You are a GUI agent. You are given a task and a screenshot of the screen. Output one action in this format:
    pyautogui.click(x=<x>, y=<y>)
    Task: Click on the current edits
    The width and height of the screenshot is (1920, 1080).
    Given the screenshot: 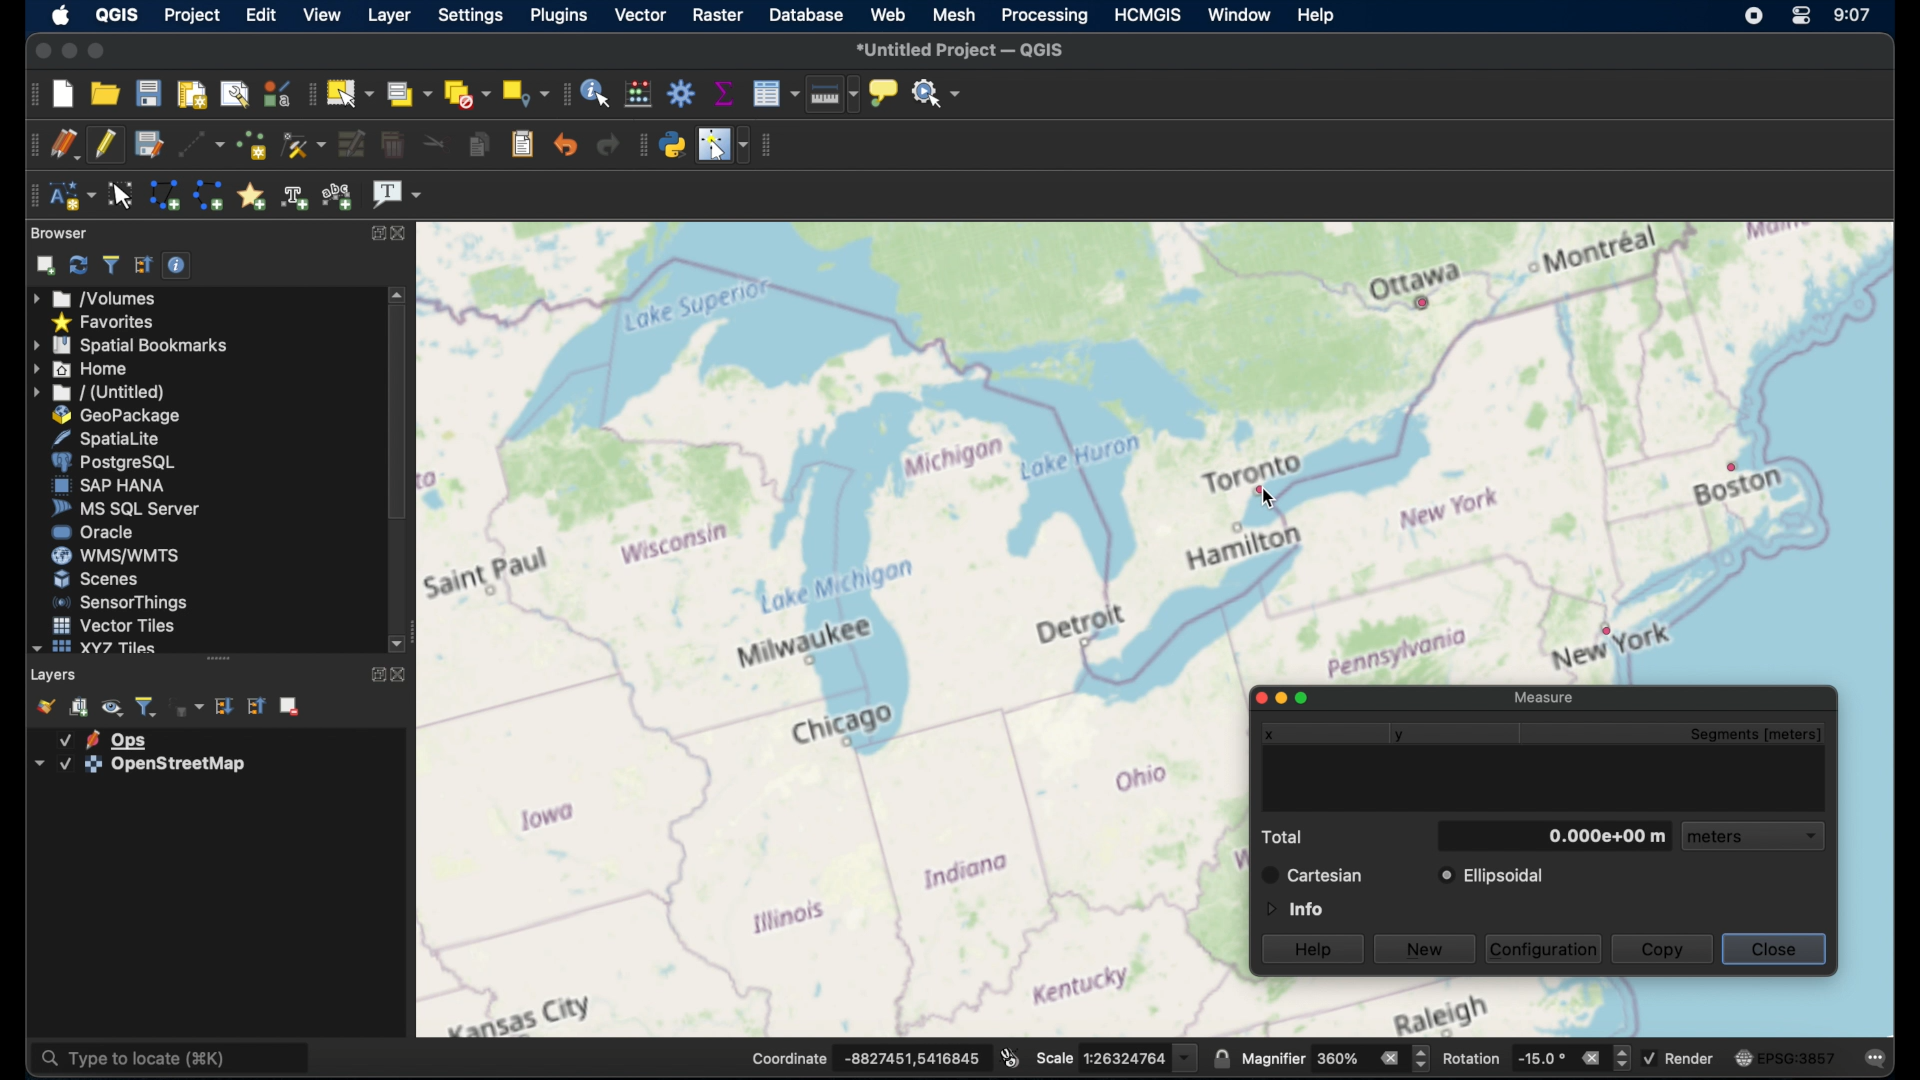 What is the action you would take?
    pyautogui.click(x=65, y=144)
    